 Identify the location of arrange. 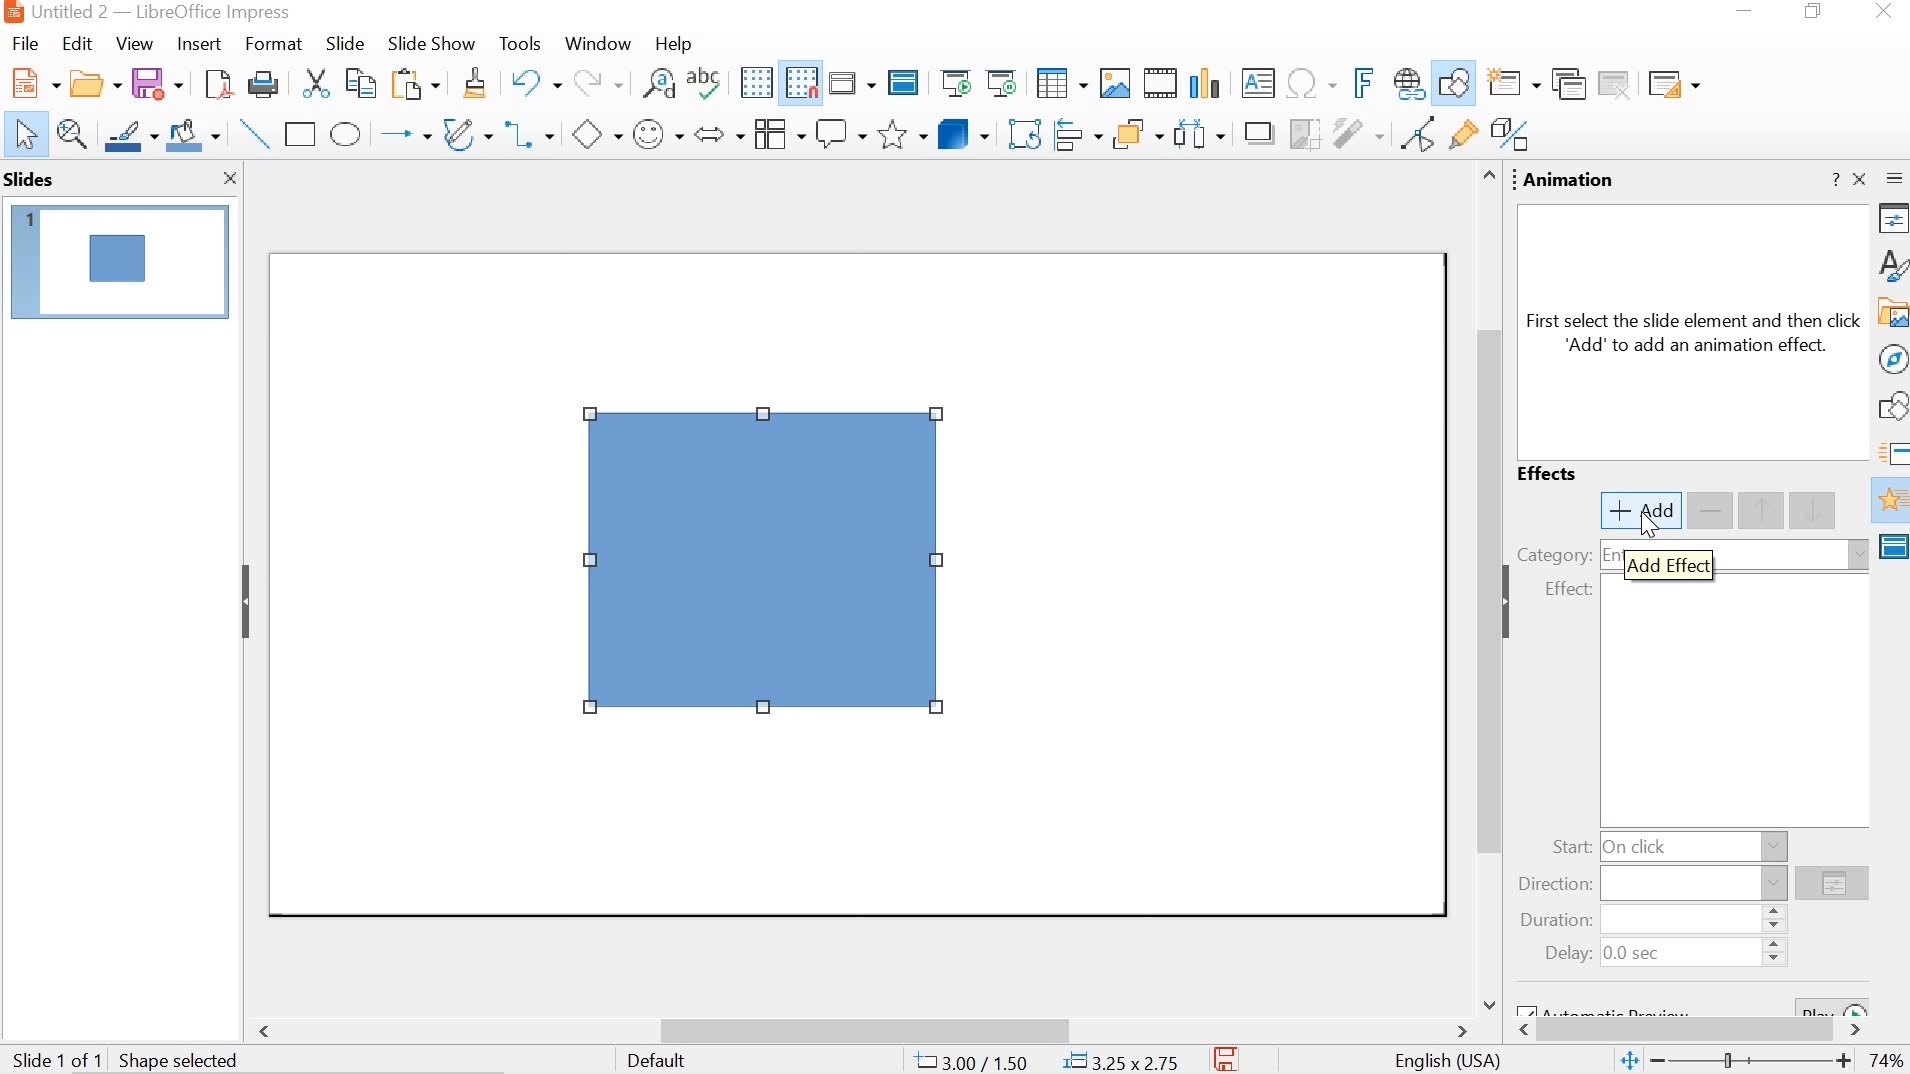
(1141, 131).